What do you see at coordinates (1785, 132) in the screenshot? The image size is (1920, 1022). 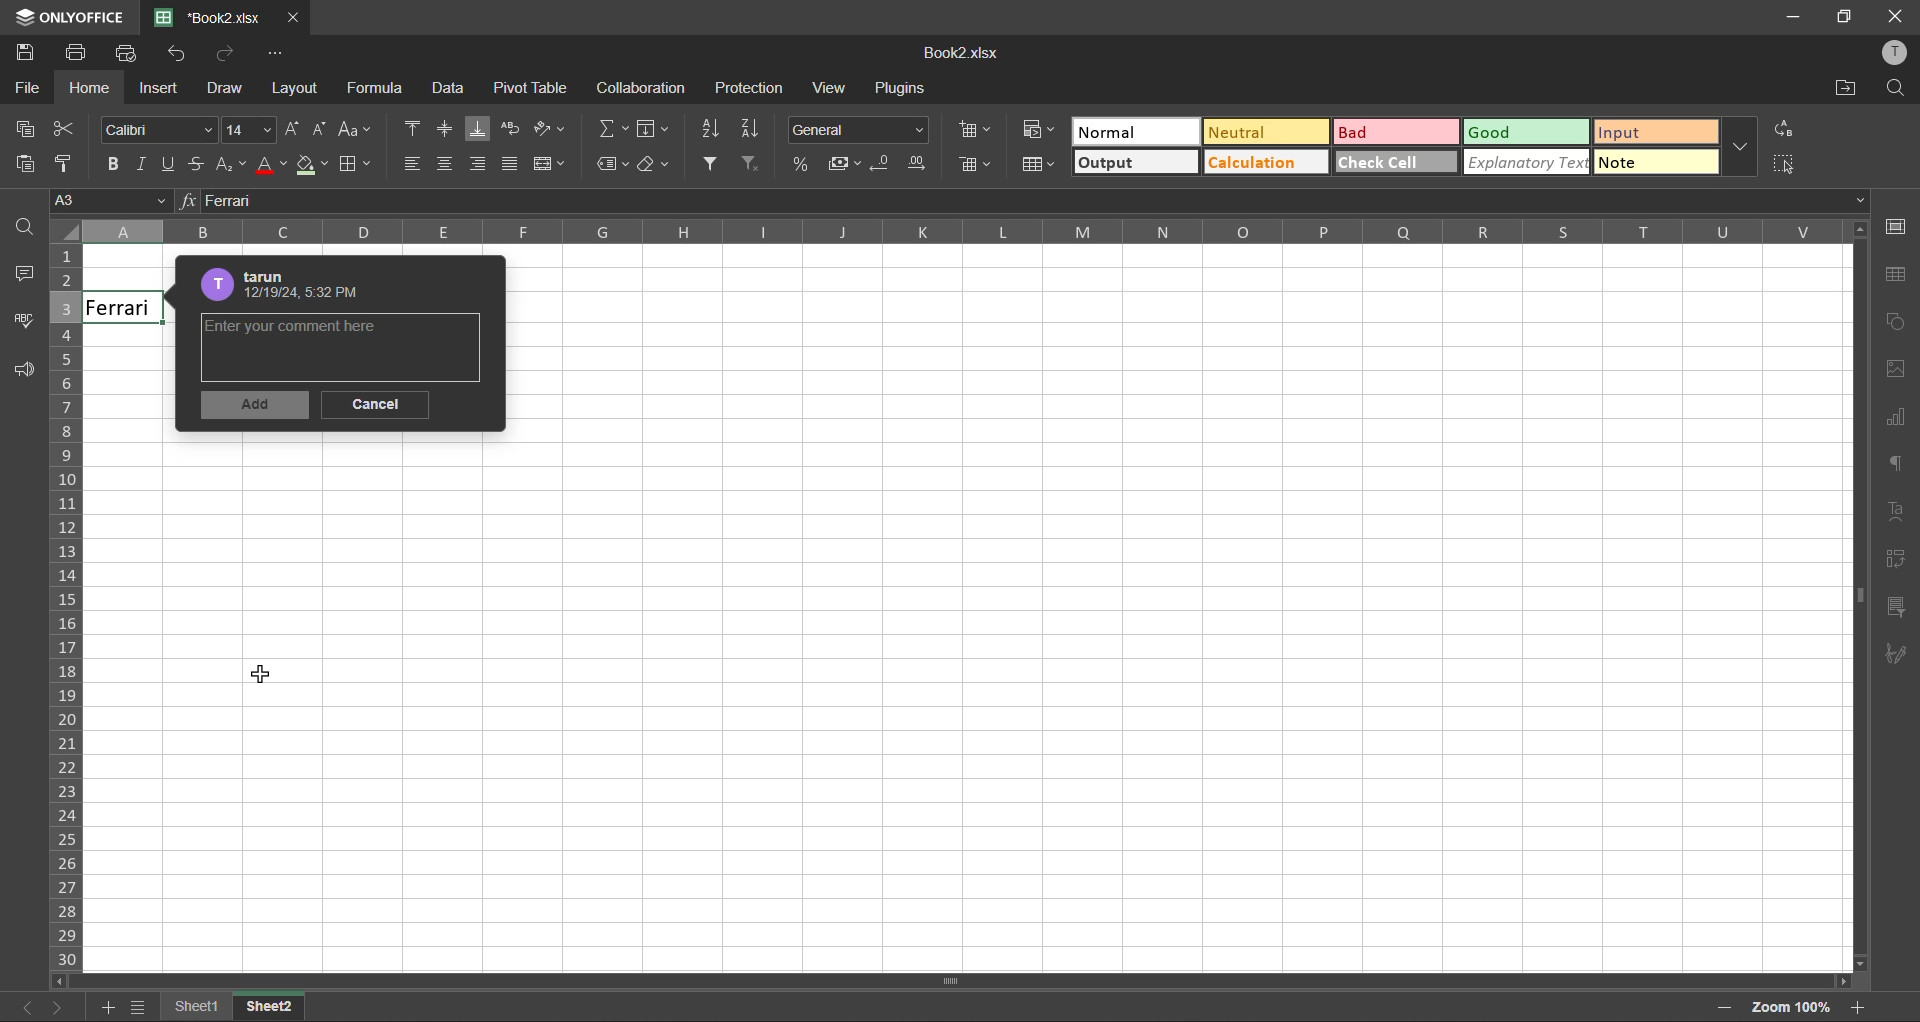 I see `replace` at bounding box center [1785, 132].